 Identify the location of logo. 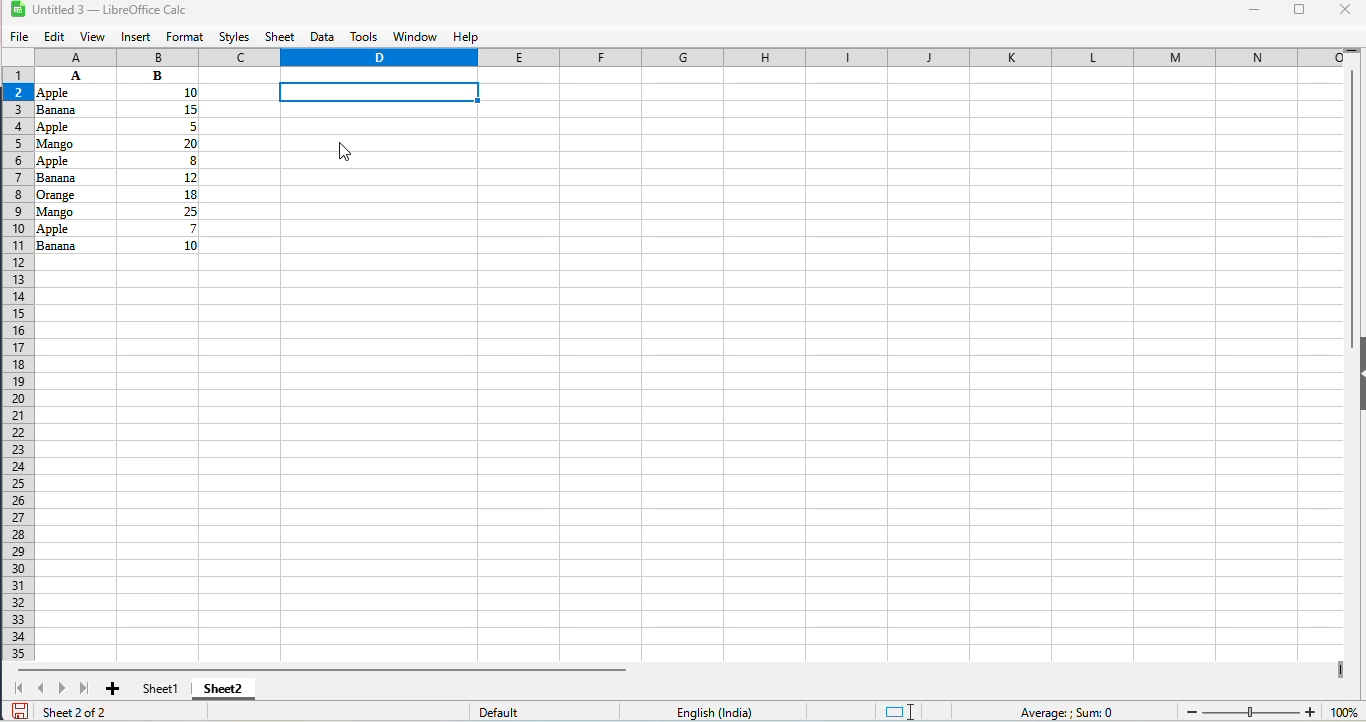
(19, 8).